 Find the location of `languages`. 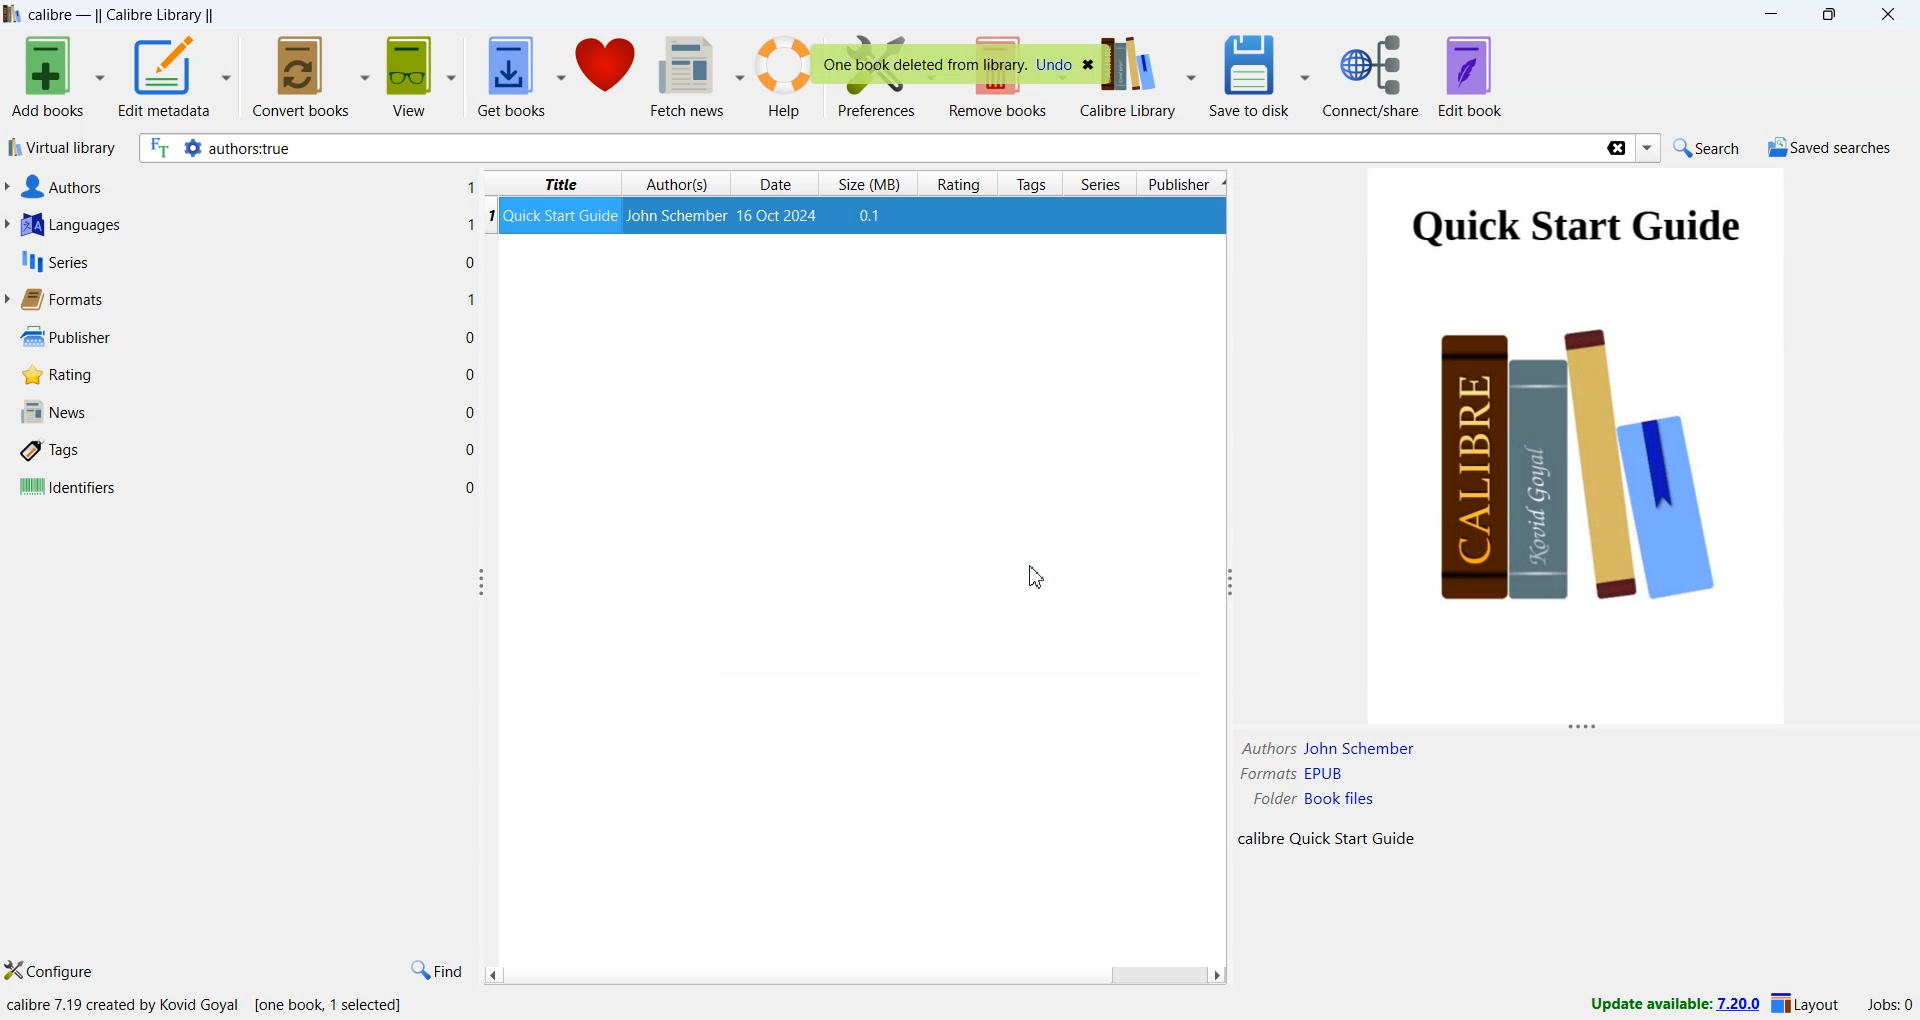

languages is located at coordinates (68, 227).